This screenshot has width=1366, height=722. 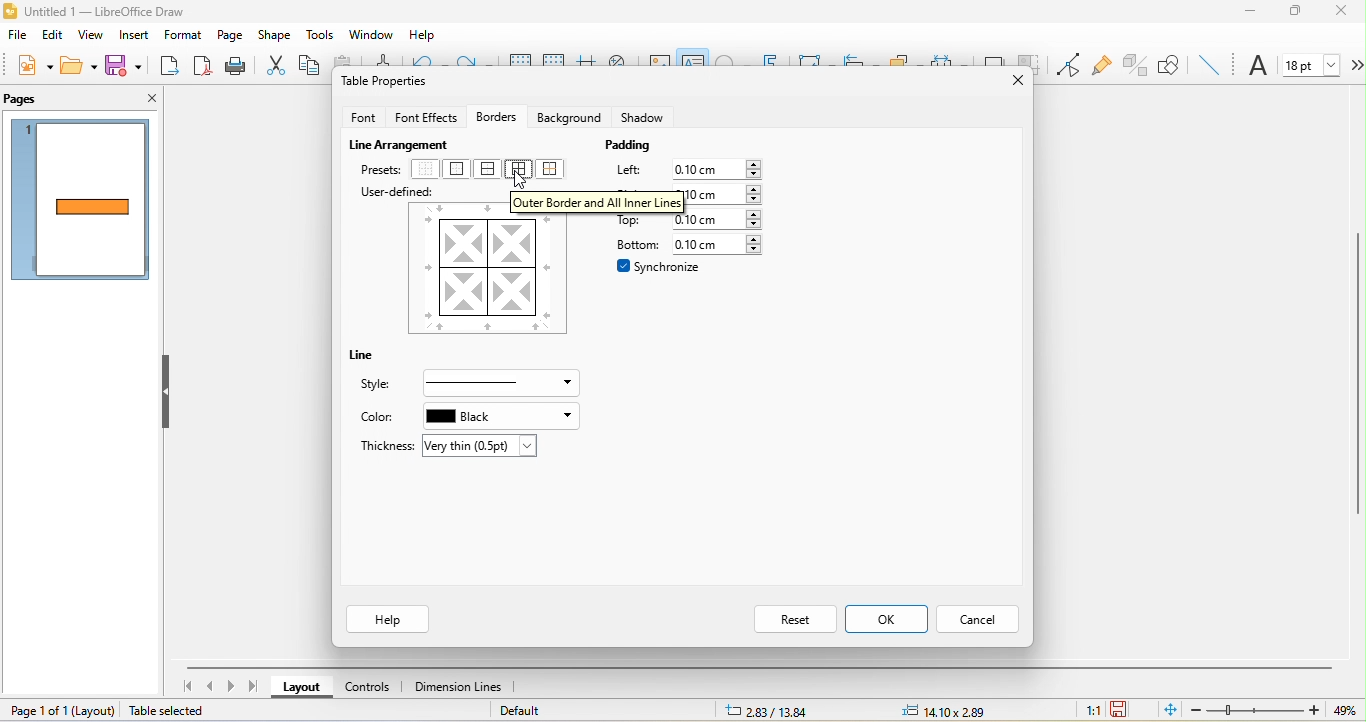 I want to click on ok, so click(x=887, y=619).